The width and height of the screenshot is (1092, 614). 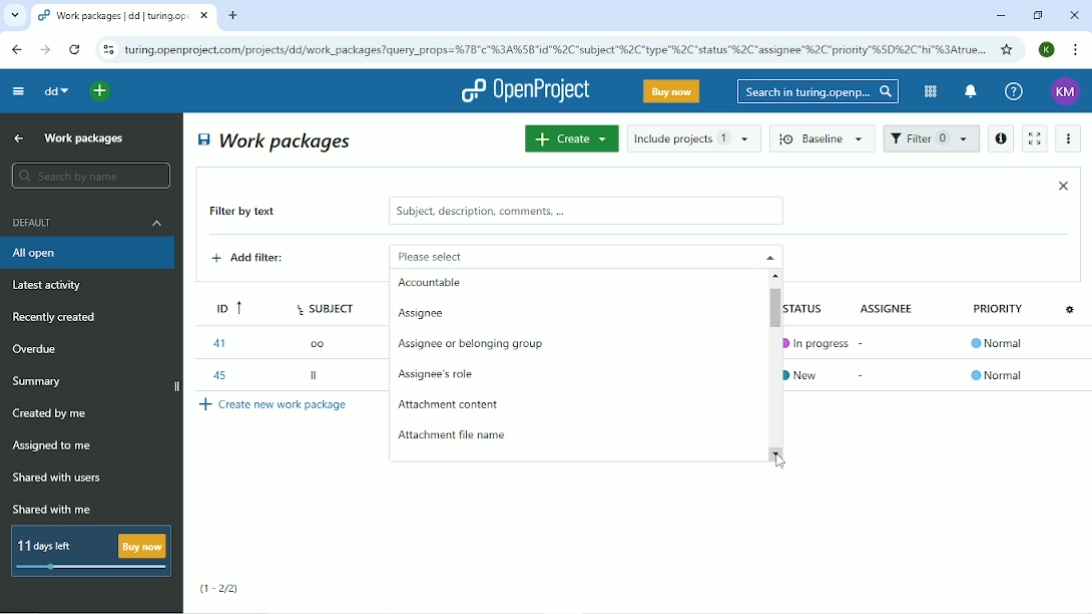 I want to click on View site information, so click(x=108, y=50).